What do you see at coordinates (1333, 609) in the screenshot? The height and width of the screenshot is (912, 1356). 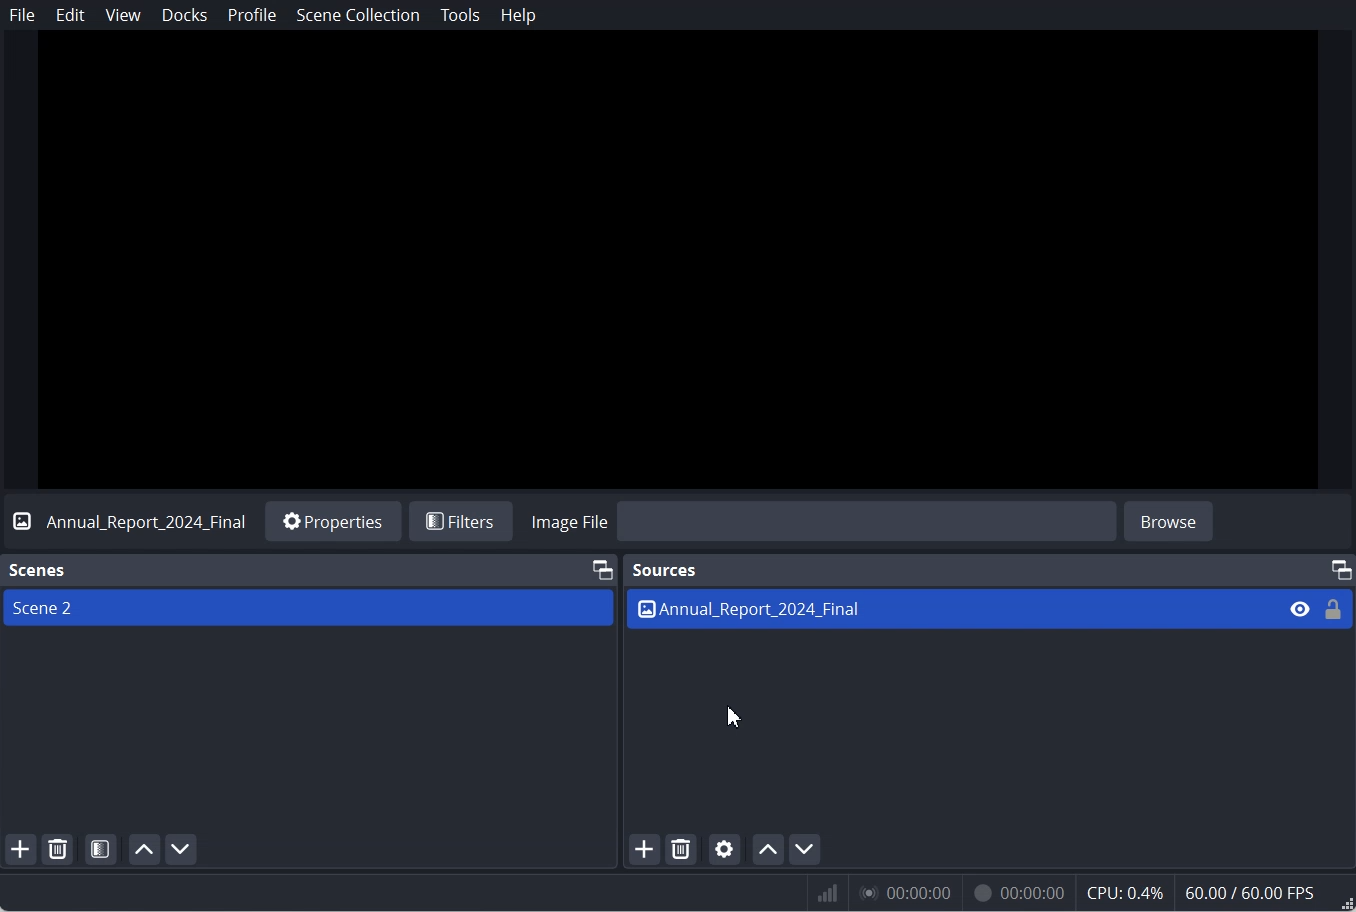 I see `Lock` at bounding box center [1333, 609].